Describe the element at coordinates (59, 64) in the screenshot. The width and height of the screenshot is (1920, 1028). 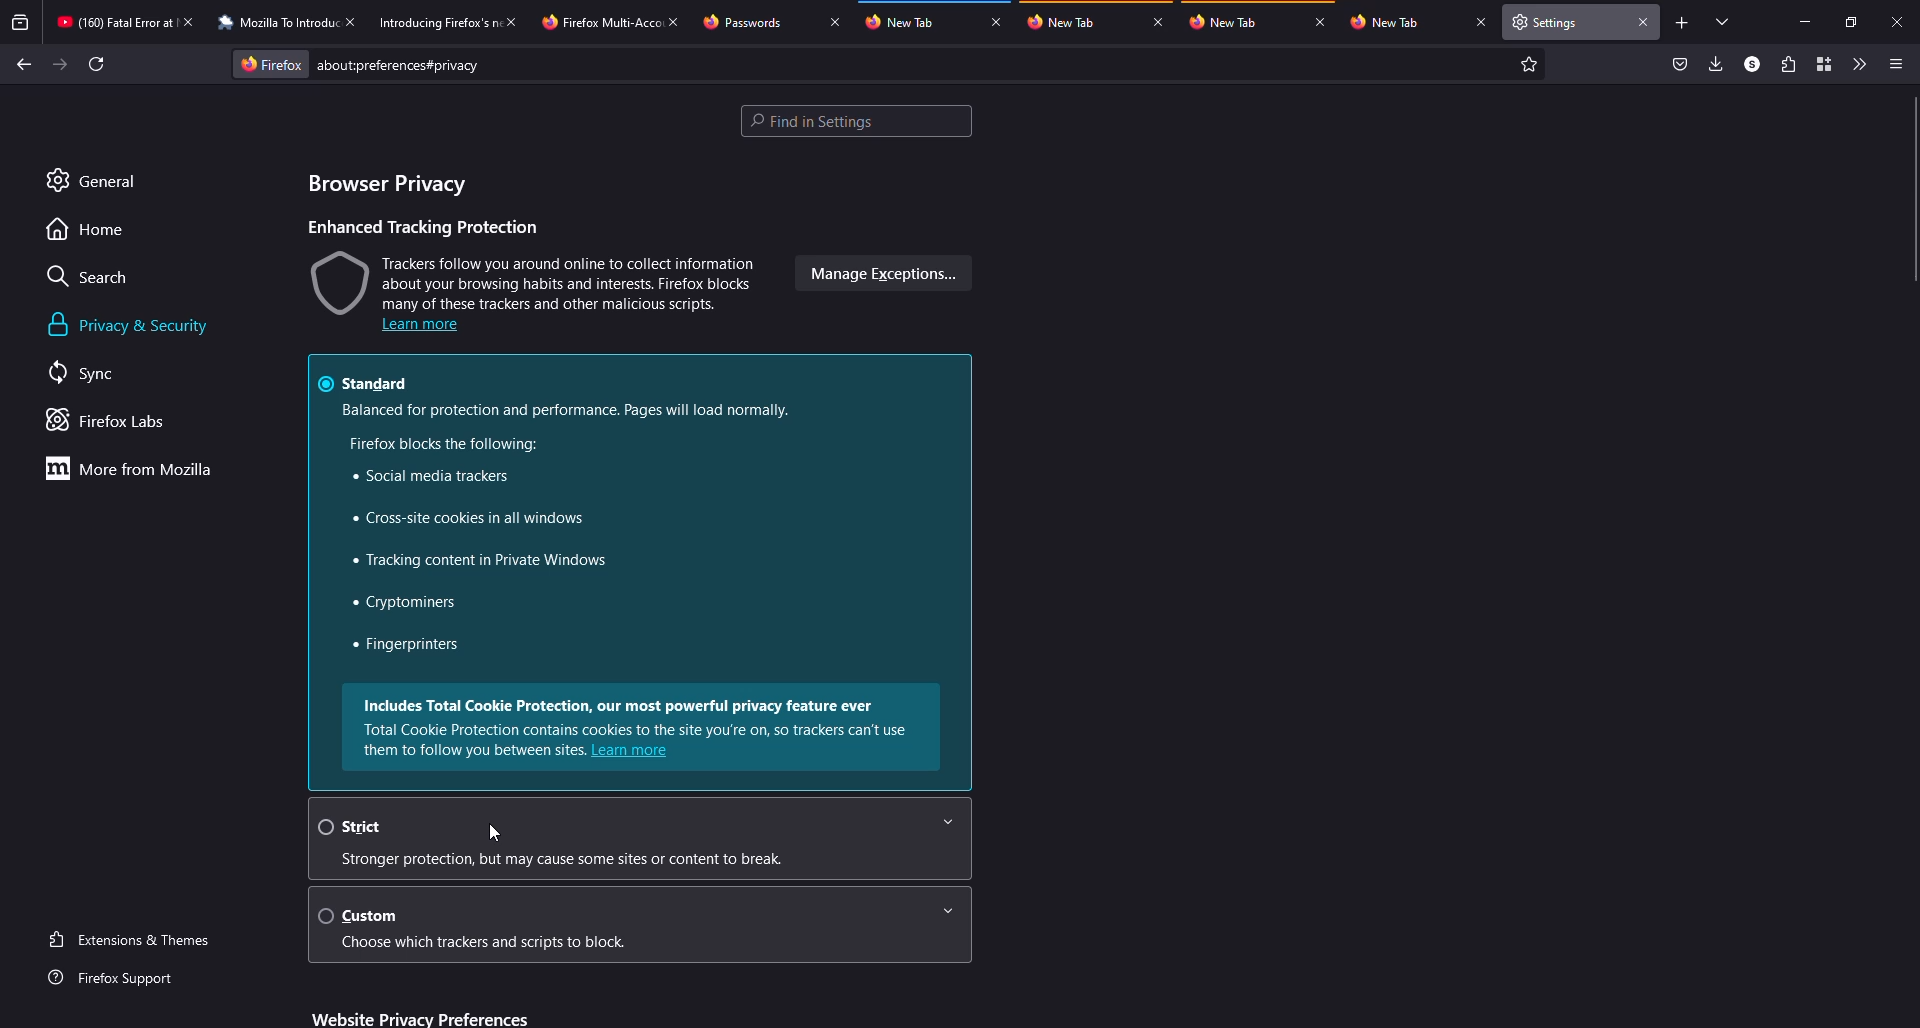
I see `forward` at that location.